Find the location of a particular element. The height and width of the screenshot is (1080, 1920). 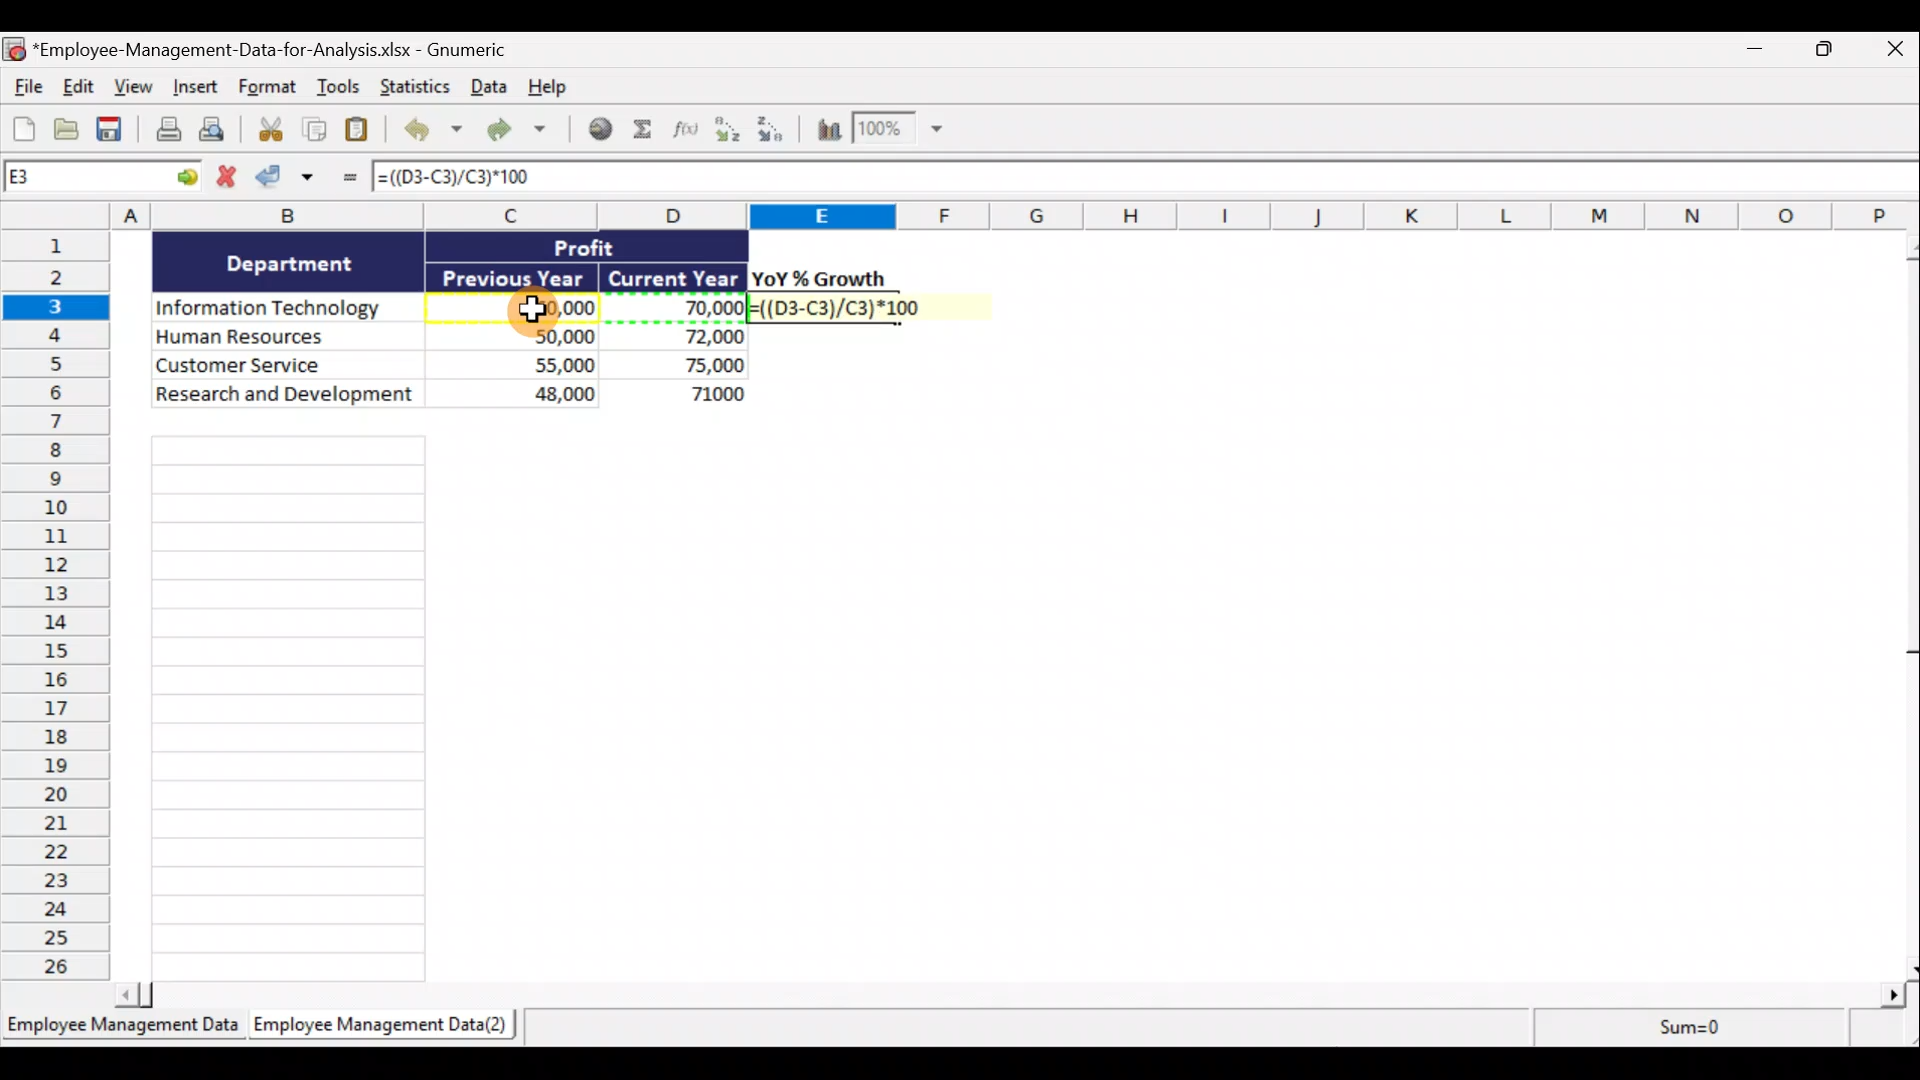

Paste clipboard is located at coordinates (361, 131).